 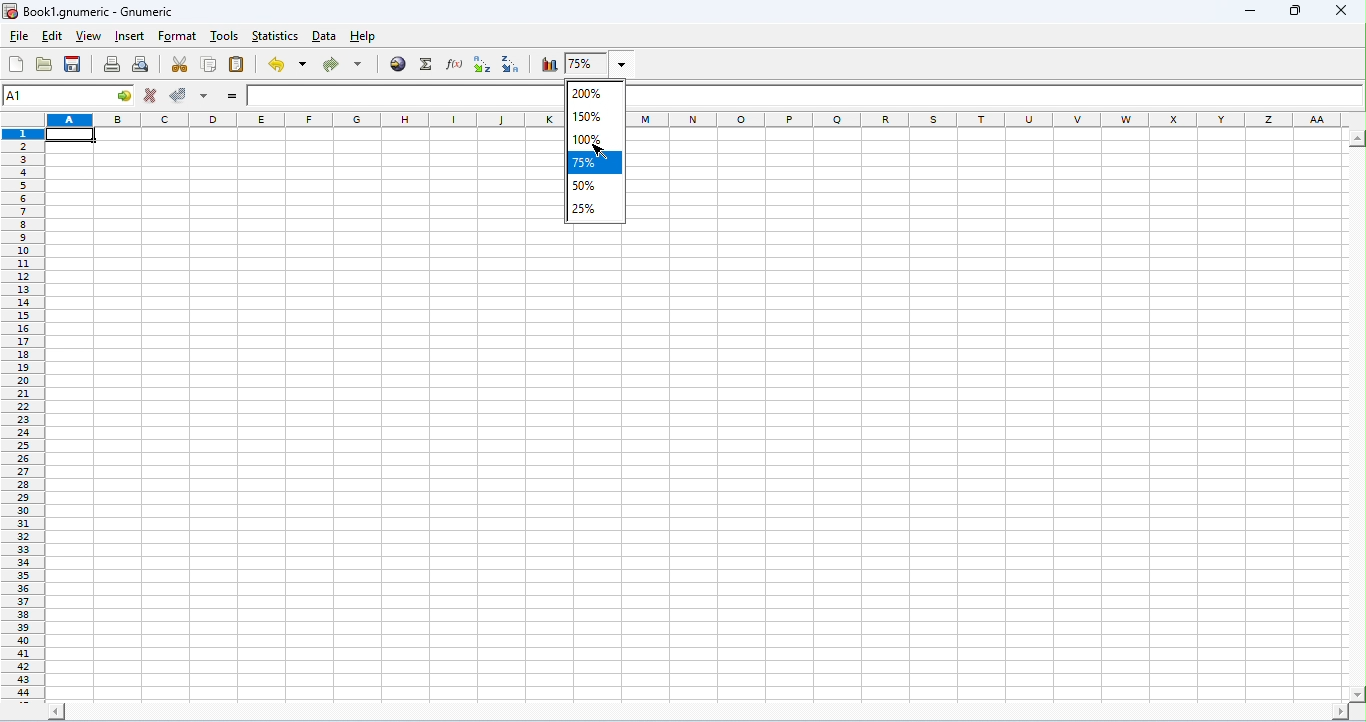 I want to click on view, so click(x=87, y=36).